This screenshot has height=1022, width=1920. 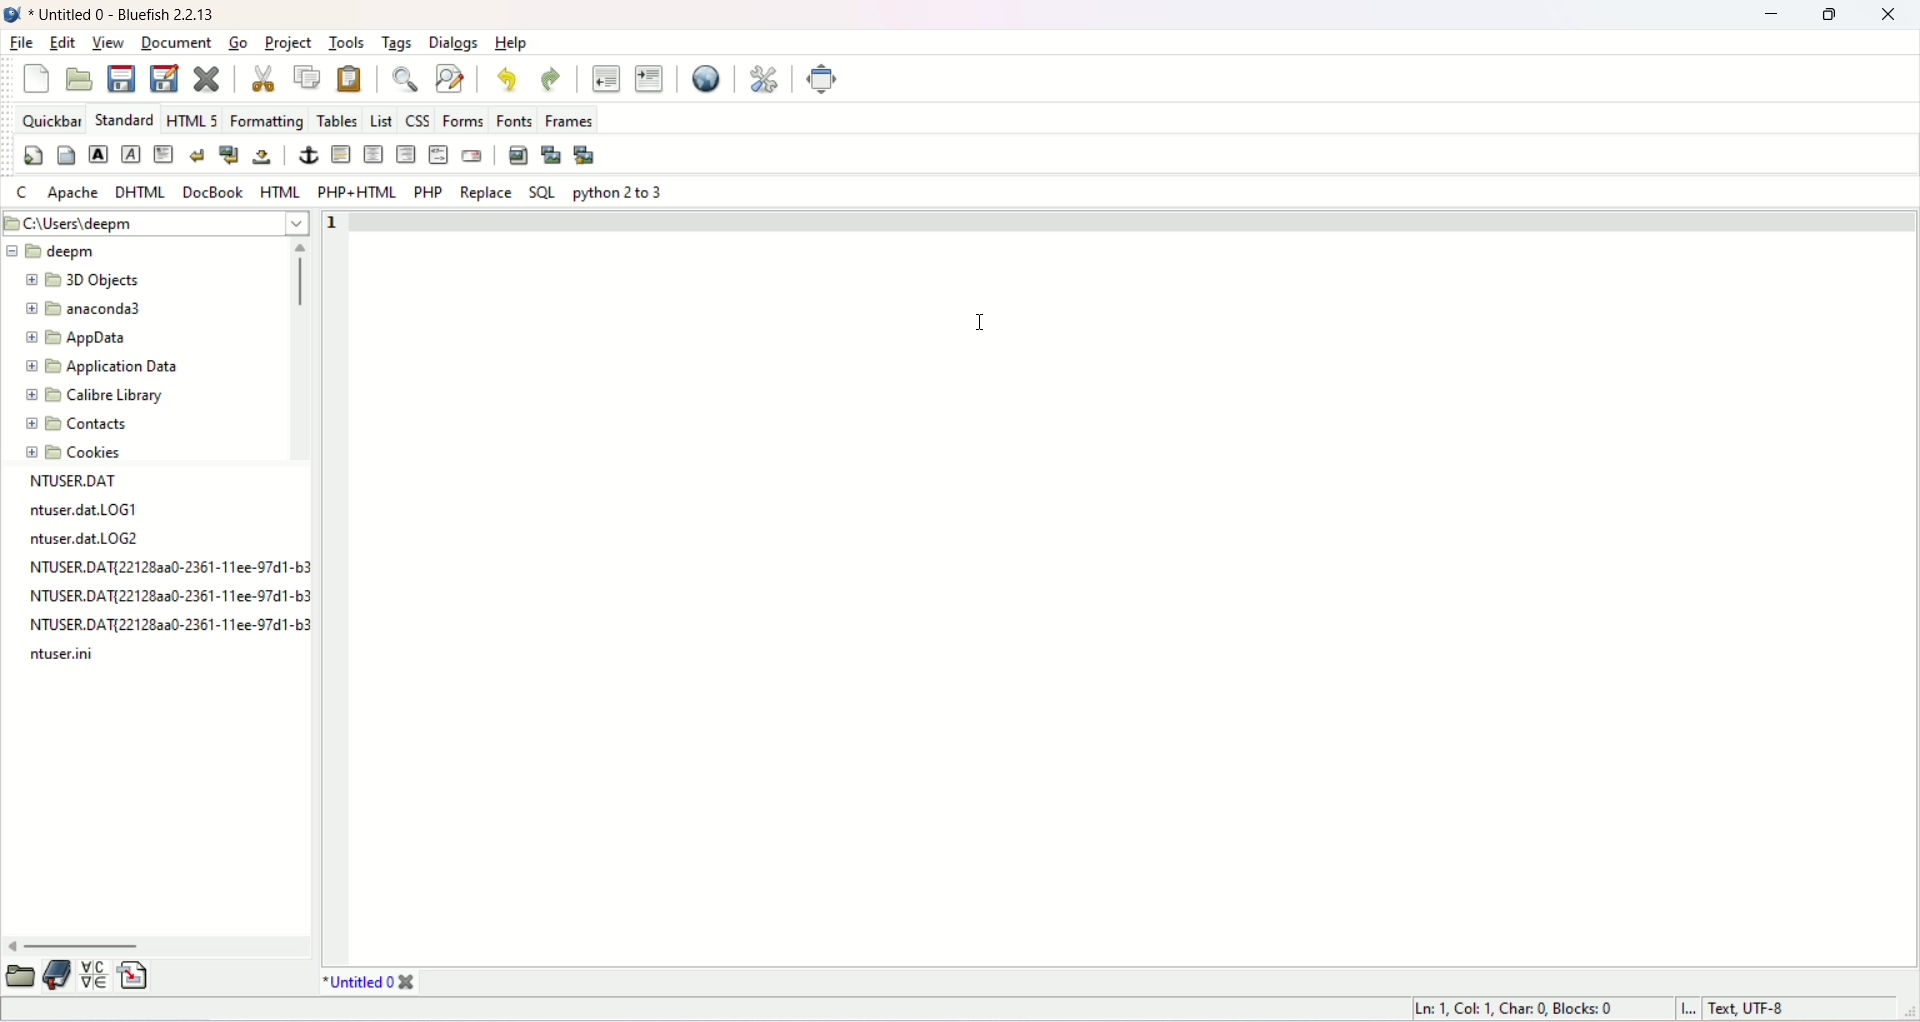 I want to click on contacts, so click(x=73, y=423).